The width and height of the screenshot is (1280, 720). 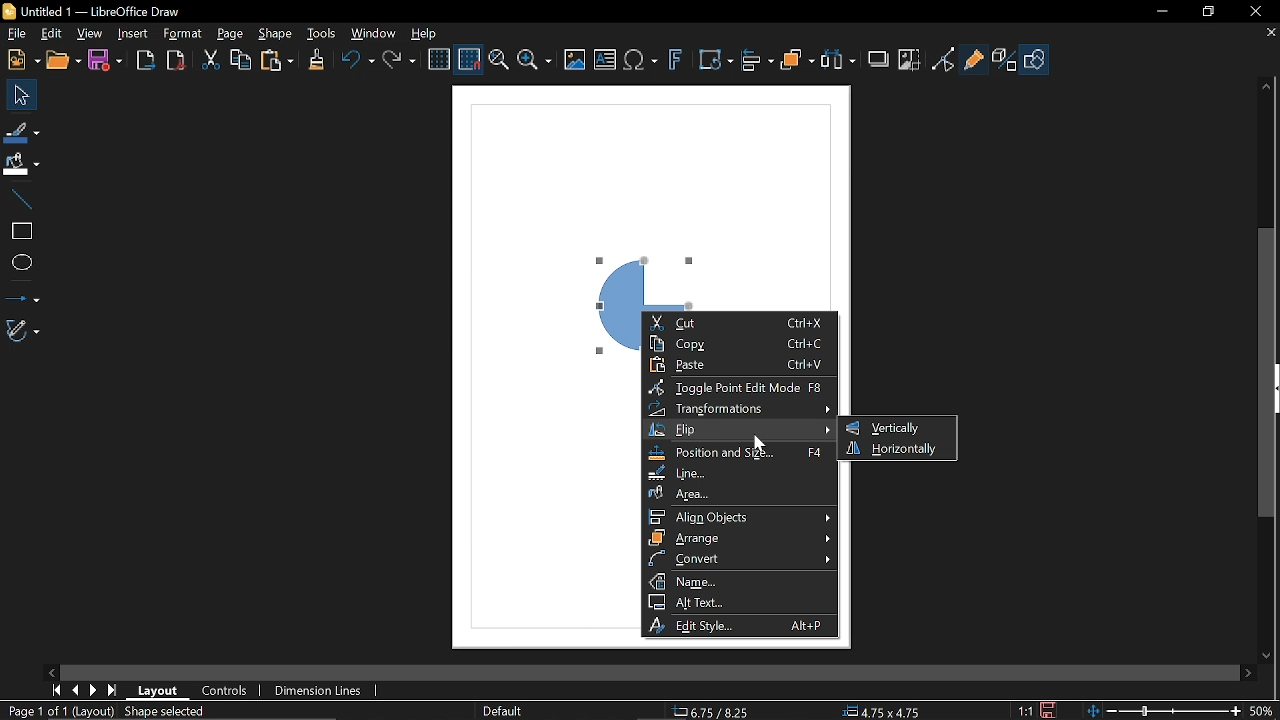 What do you see at coordinates (58, 712) in the screenshot?
I see `Page 1 of 1 (Layout)` at bounding box center [58, 712].